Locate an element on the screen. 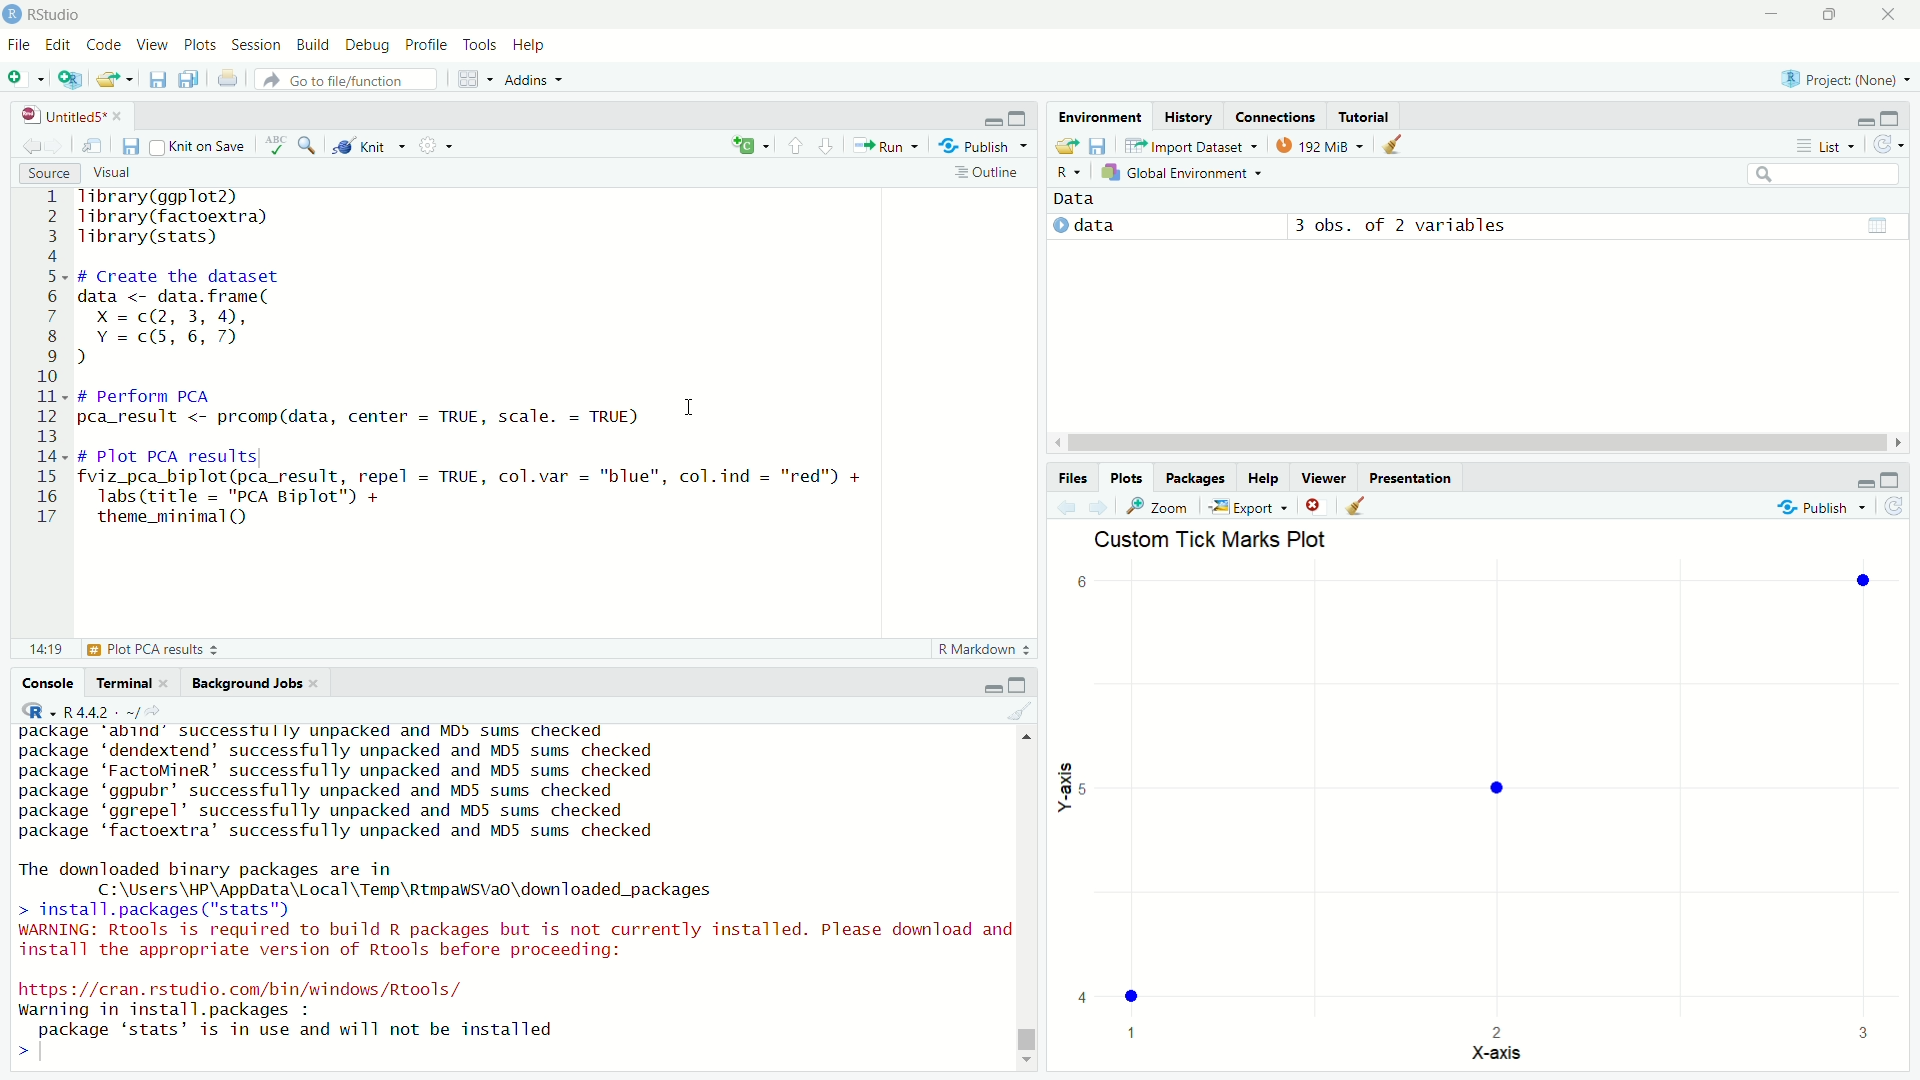 This screenshot has width=1920, height=1080. Session is located at coordinates (259, 46).